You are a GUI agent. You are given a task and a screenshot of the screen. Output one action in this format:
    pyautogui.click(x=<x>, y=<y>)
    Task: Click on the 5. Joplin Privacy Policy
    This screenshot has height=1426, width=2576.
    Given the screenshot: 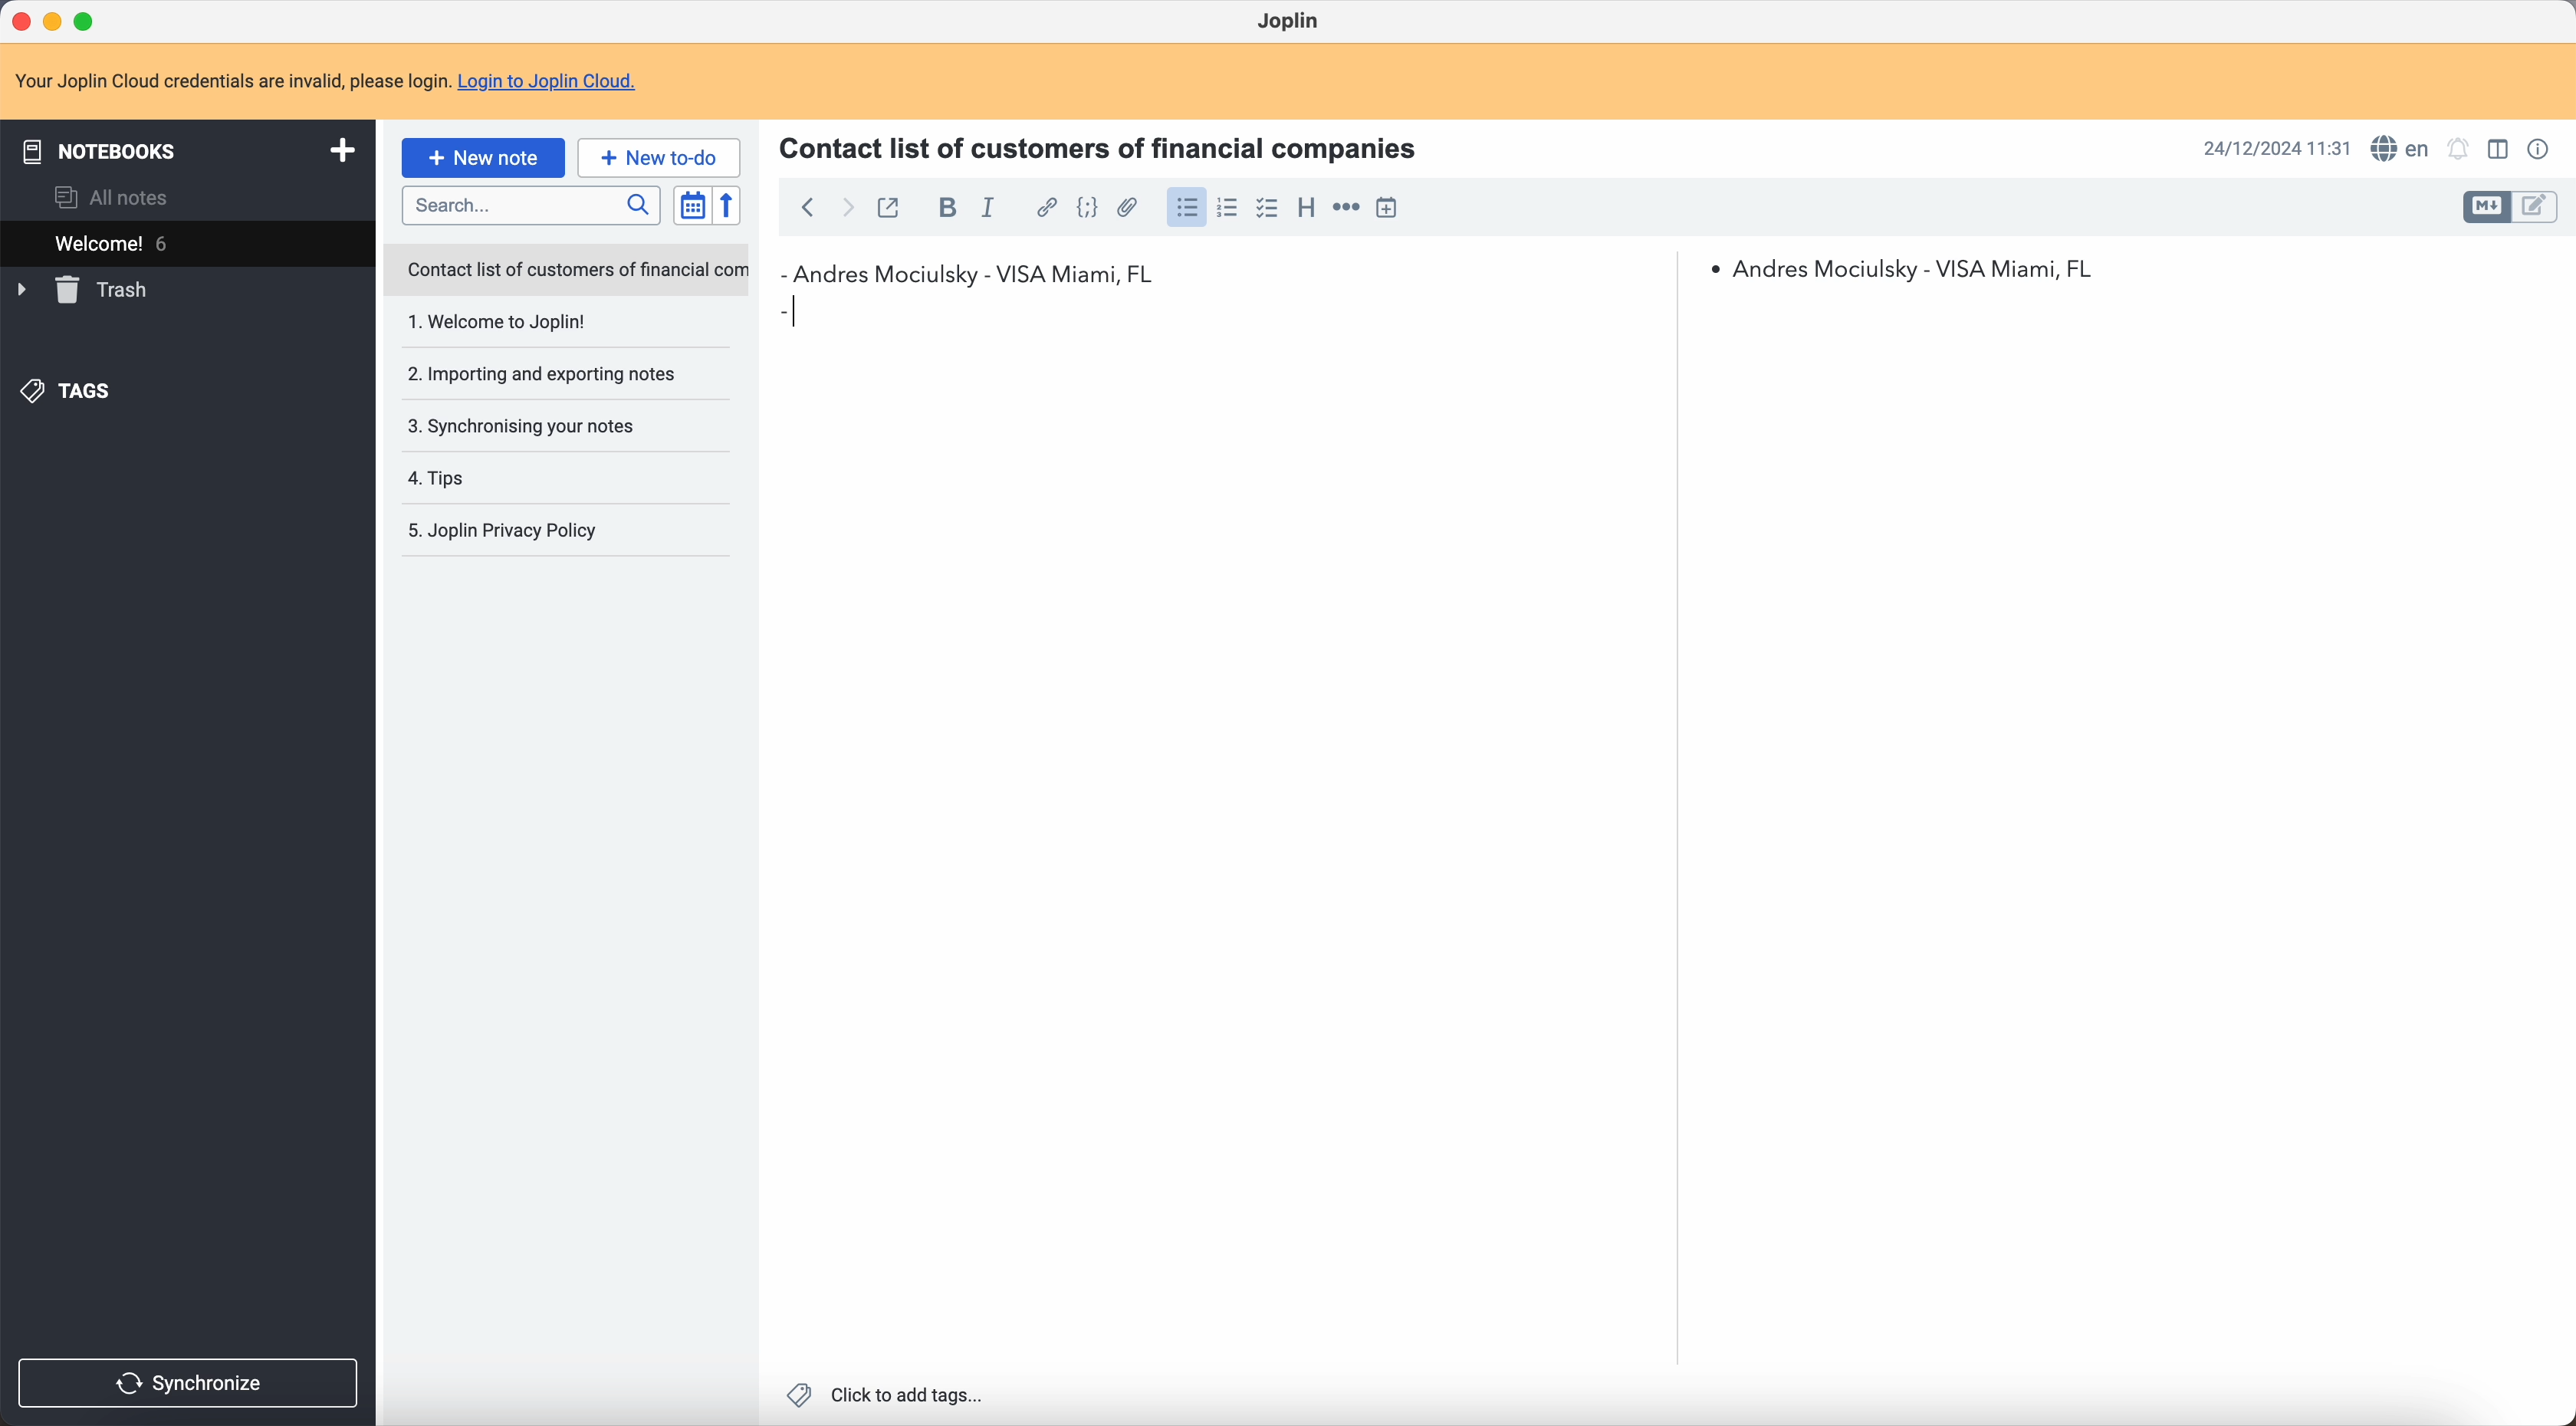 What is the action you would take?
    pyautogui.click(x=516, y=532)
    